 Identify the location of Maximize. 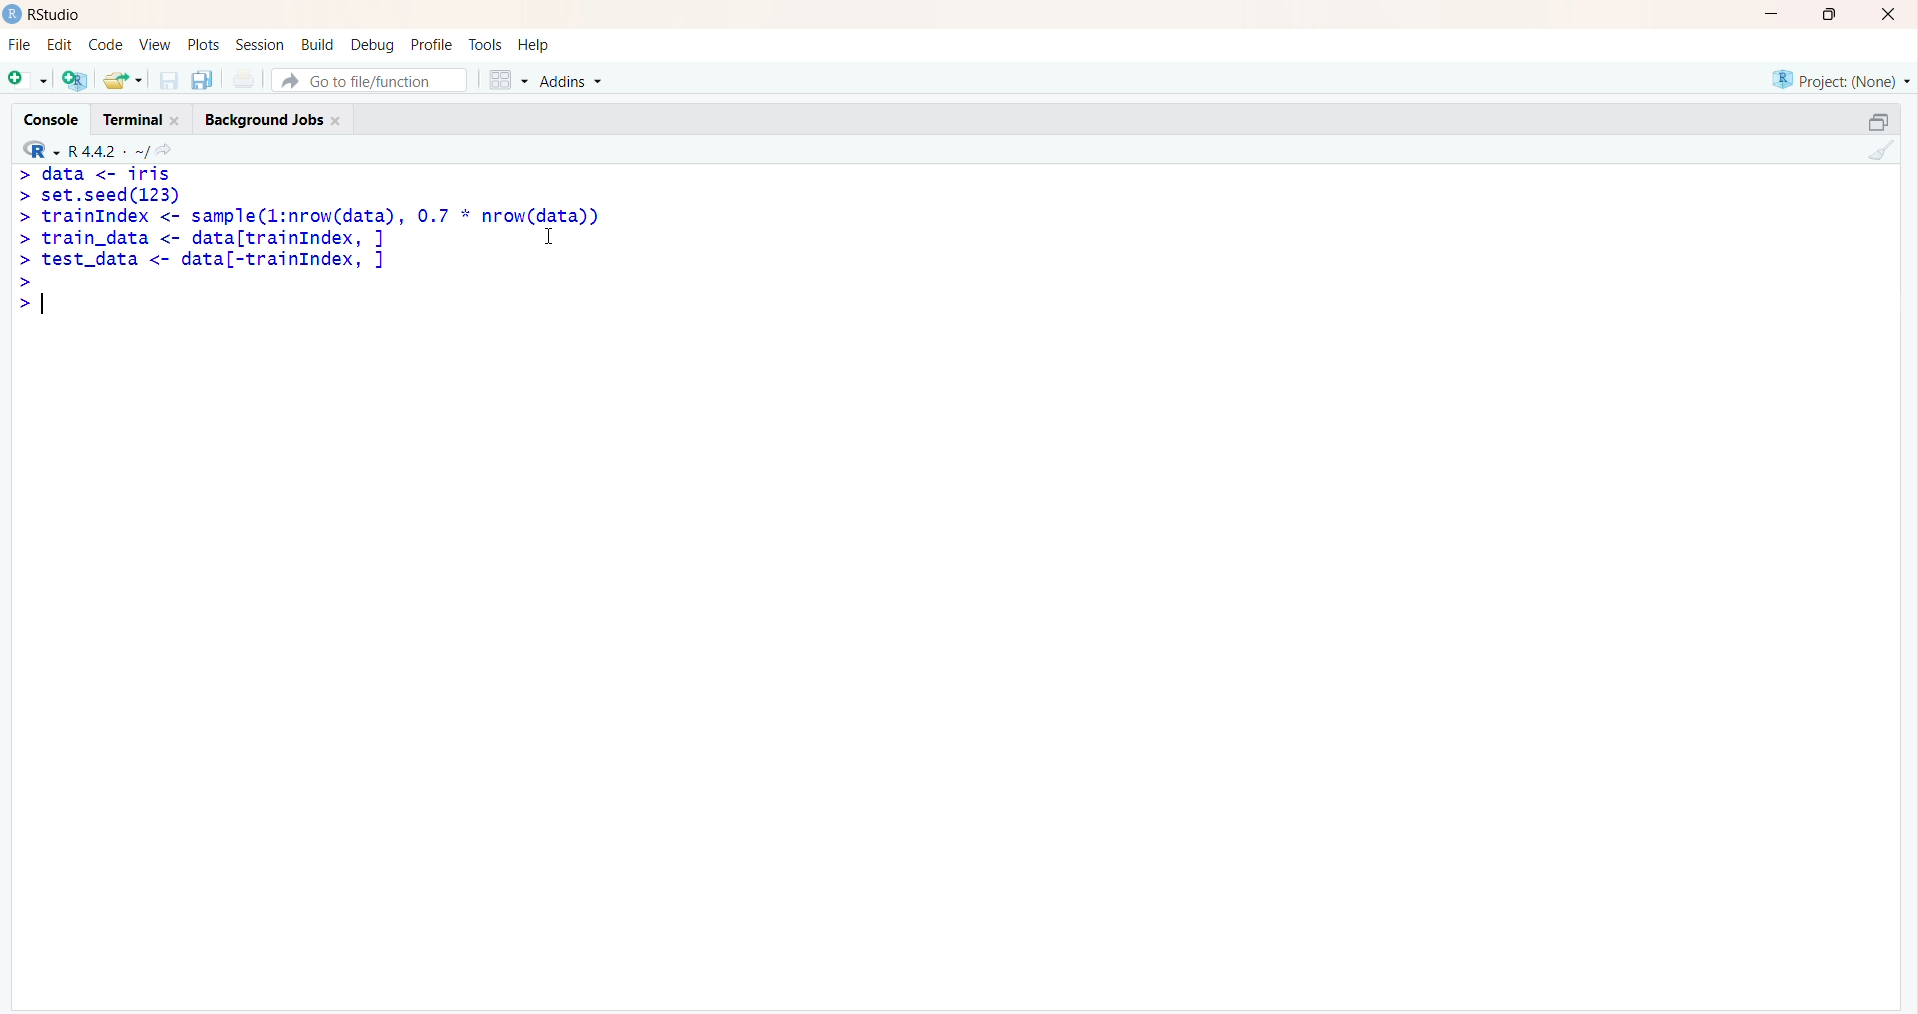
(1828, 15).